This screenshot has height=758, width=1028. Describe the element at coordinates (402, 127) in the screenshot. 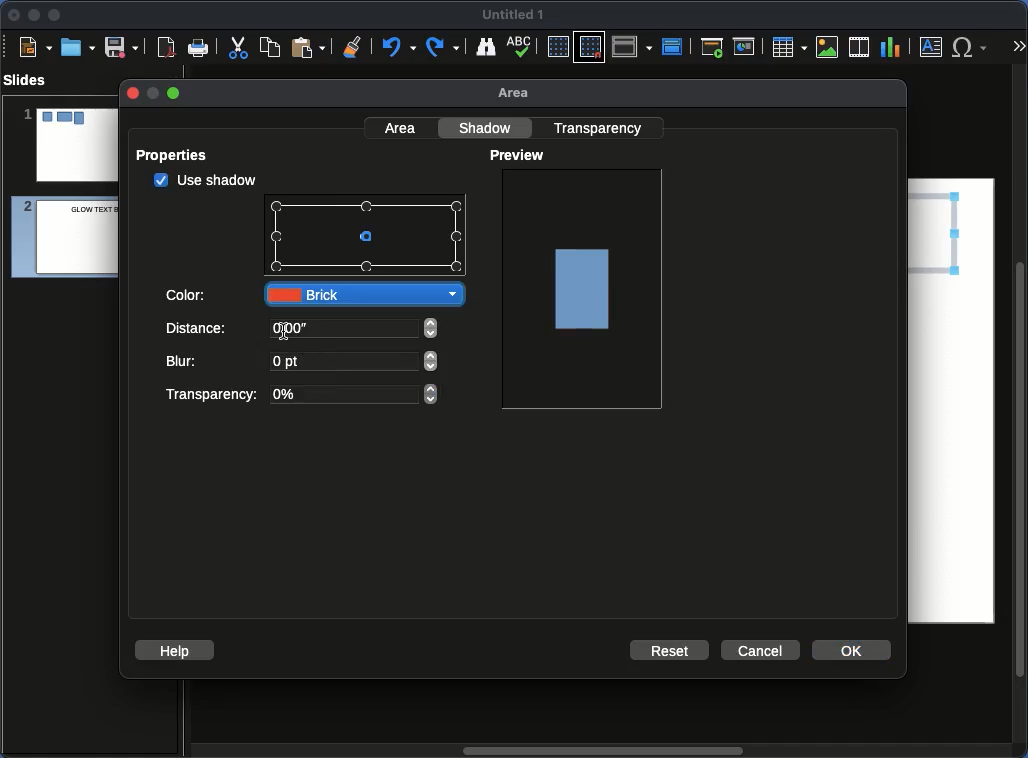

I see `Area` at that location.